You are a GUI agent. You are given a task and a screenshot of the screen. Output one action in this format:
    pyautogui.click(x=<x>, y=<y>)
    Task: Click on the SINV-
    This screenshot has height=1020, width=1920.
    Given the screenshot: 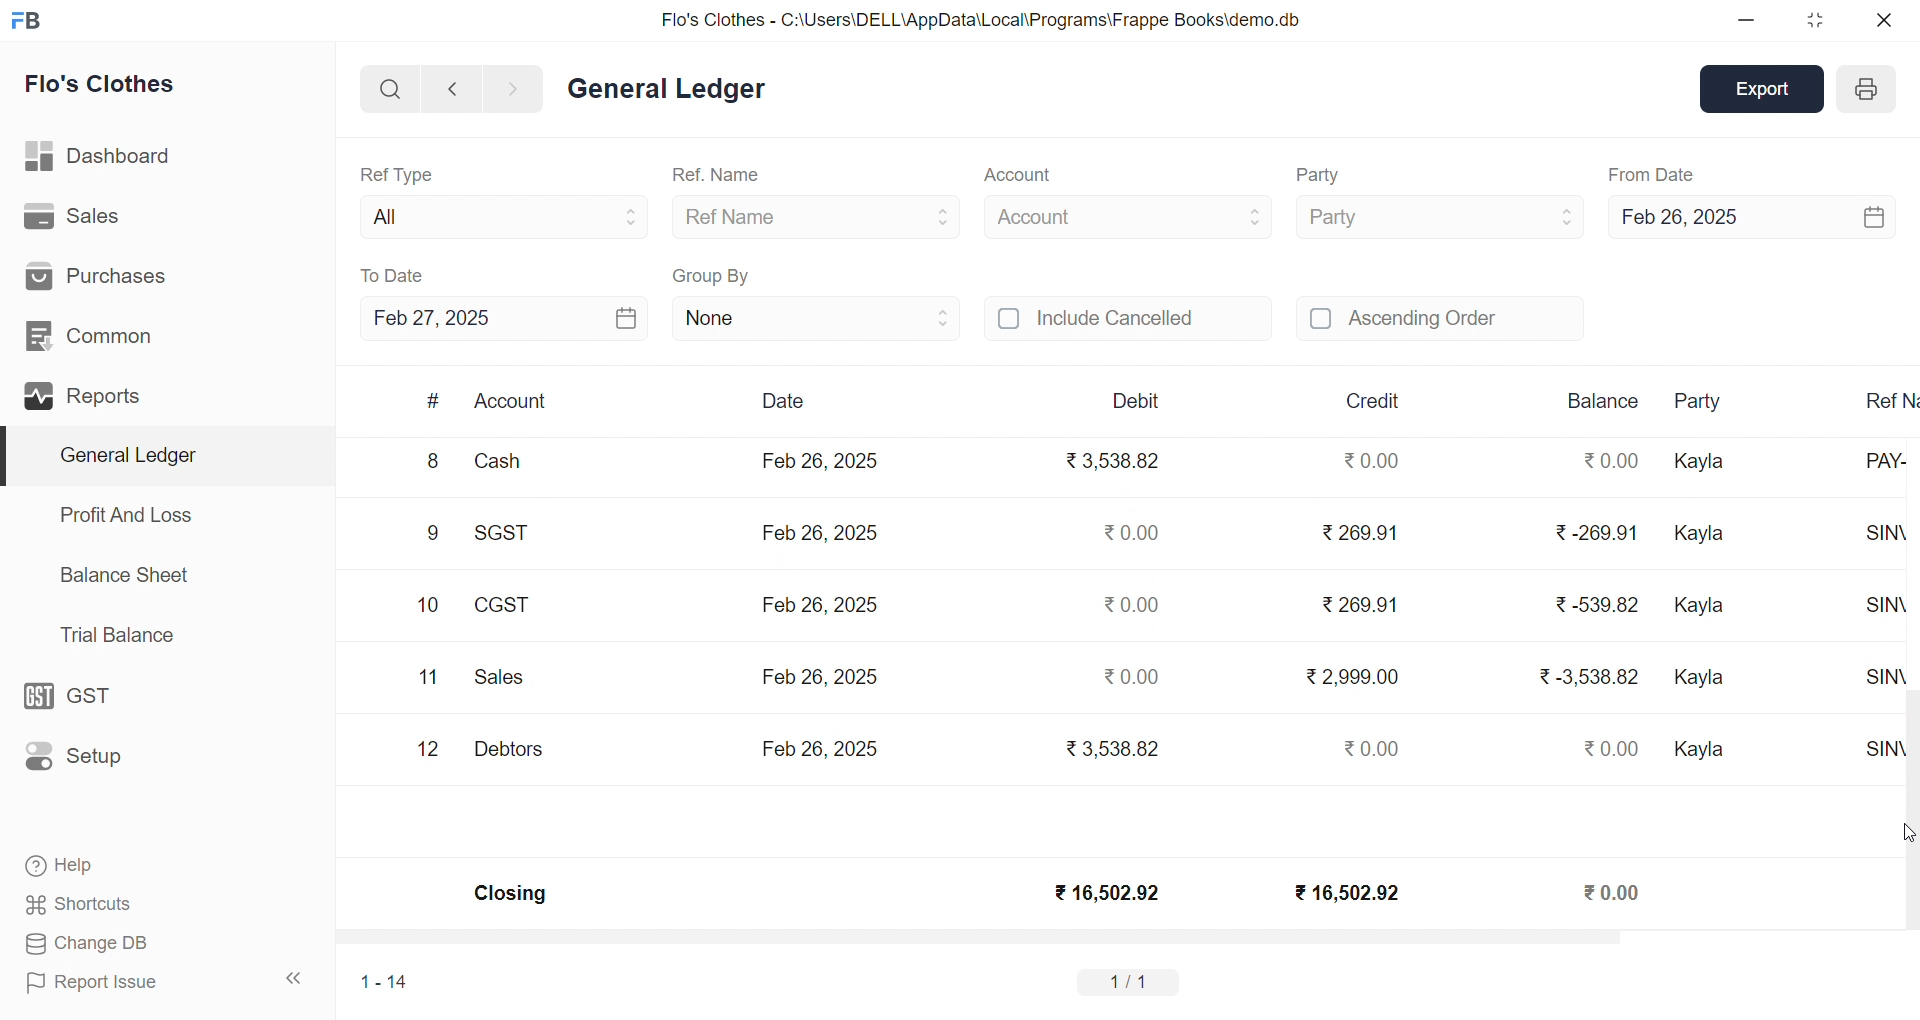 What is the action you would take?
    pyautogui.click(x=1871, y=760)
    